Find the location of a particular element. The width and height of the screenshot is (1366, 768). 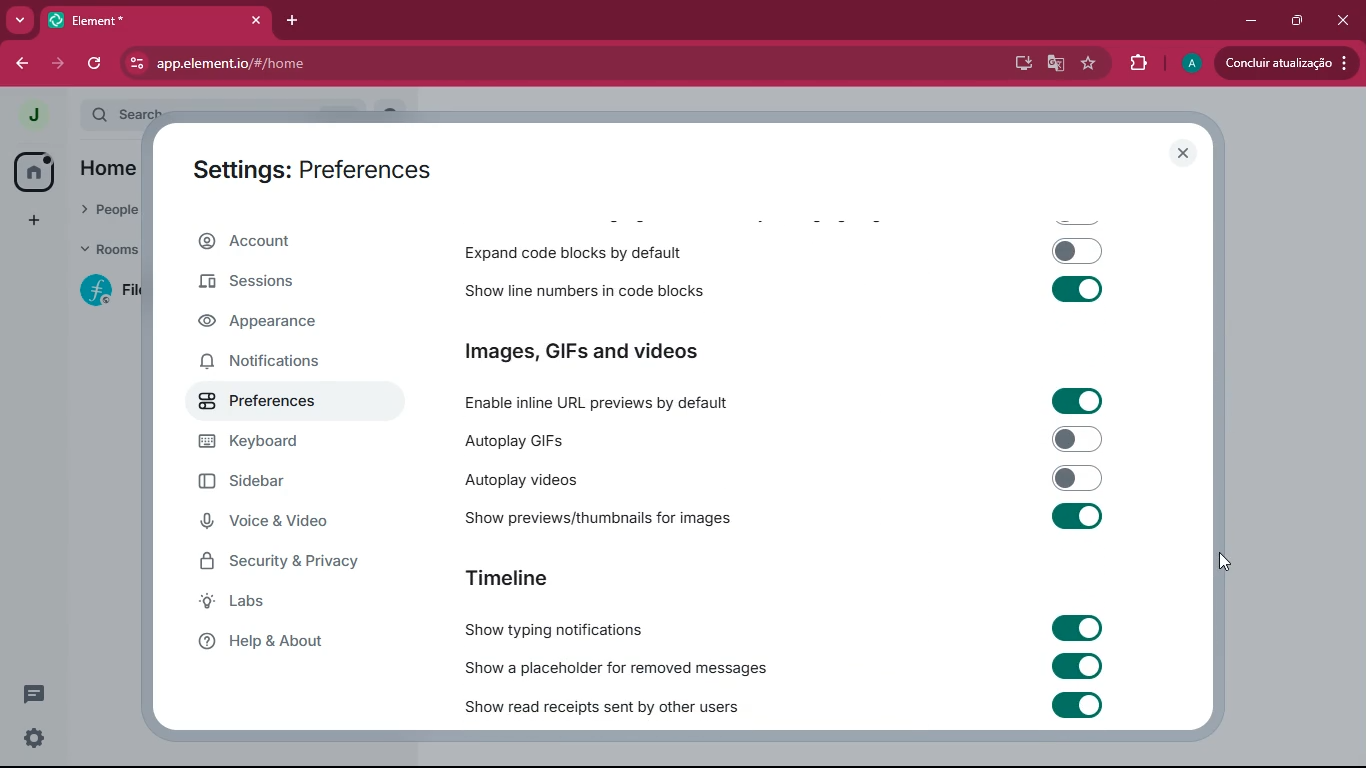

help & about is located at coordinates (288, 643).